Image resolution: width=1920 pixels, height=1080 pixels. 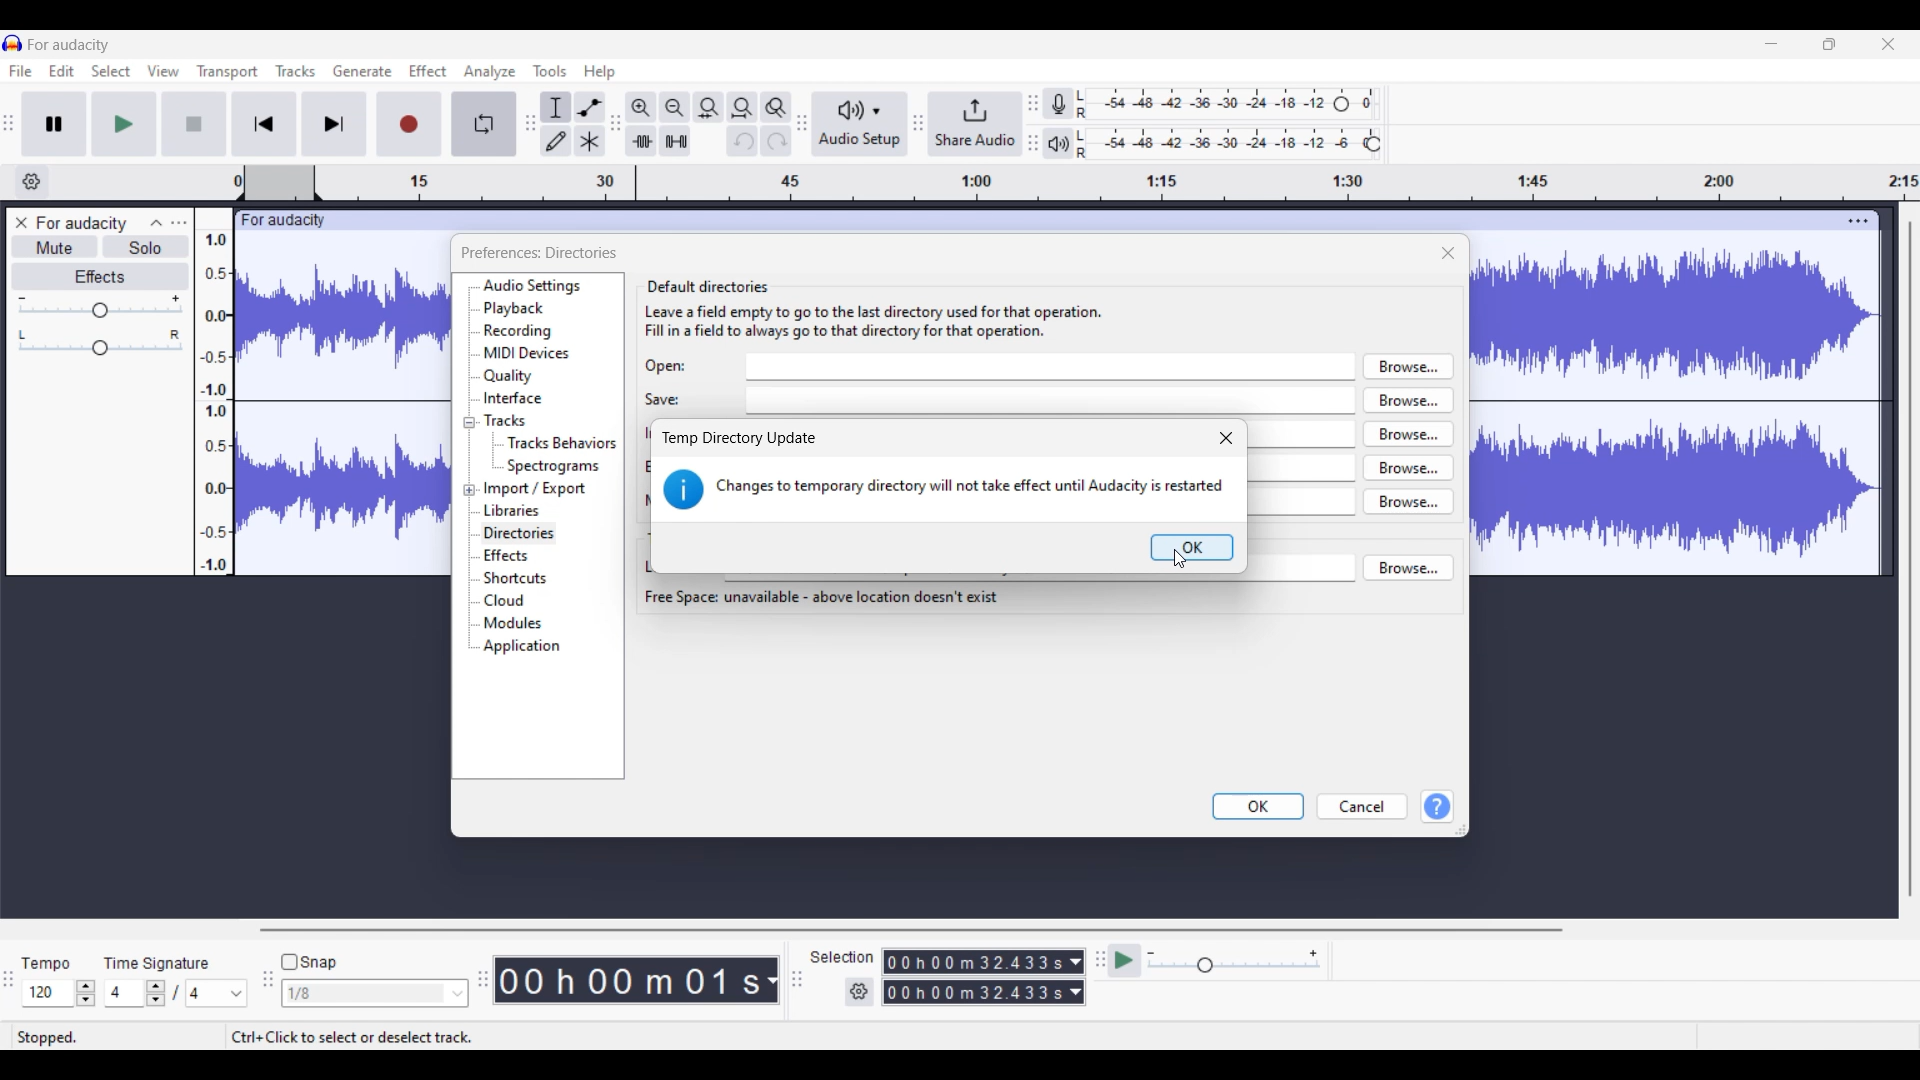 I want to click on Transport menu, so click(x=228, y=72).